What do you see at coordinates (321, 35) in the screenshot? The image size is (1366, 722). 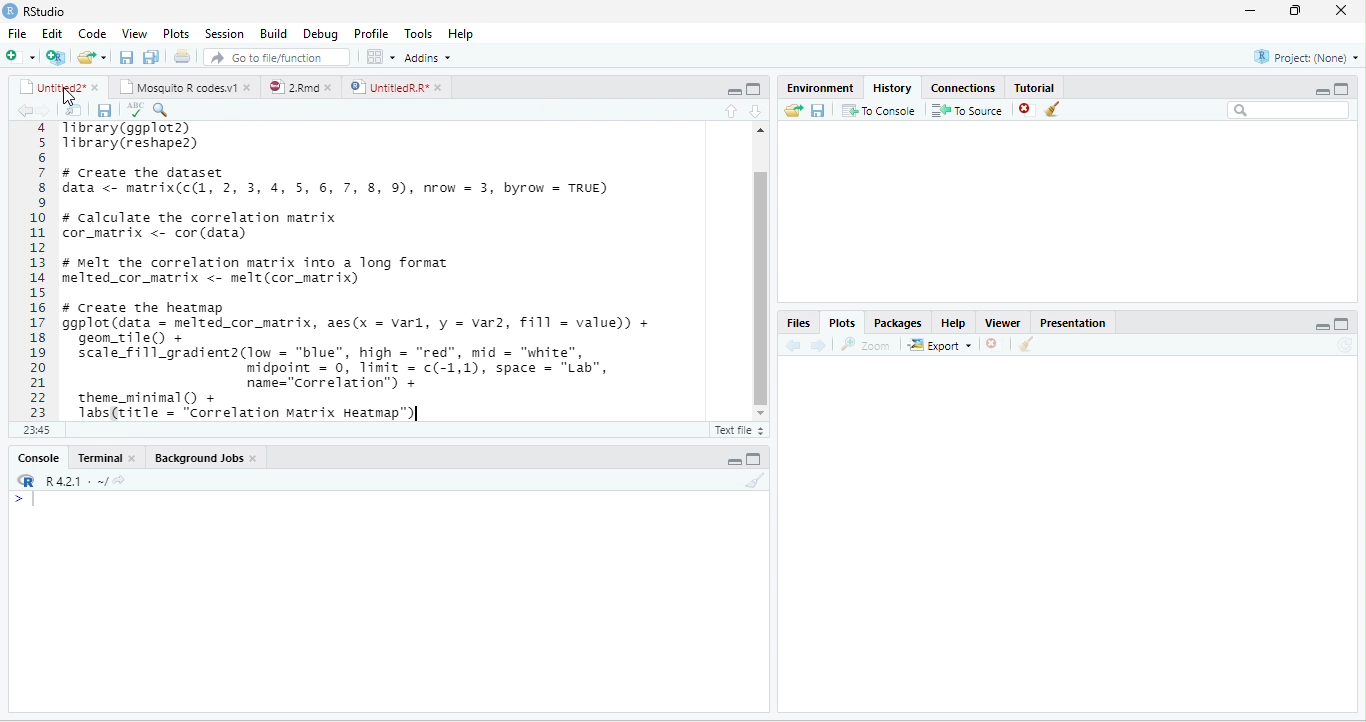 I see `debug` at bounding box center [321, 35].